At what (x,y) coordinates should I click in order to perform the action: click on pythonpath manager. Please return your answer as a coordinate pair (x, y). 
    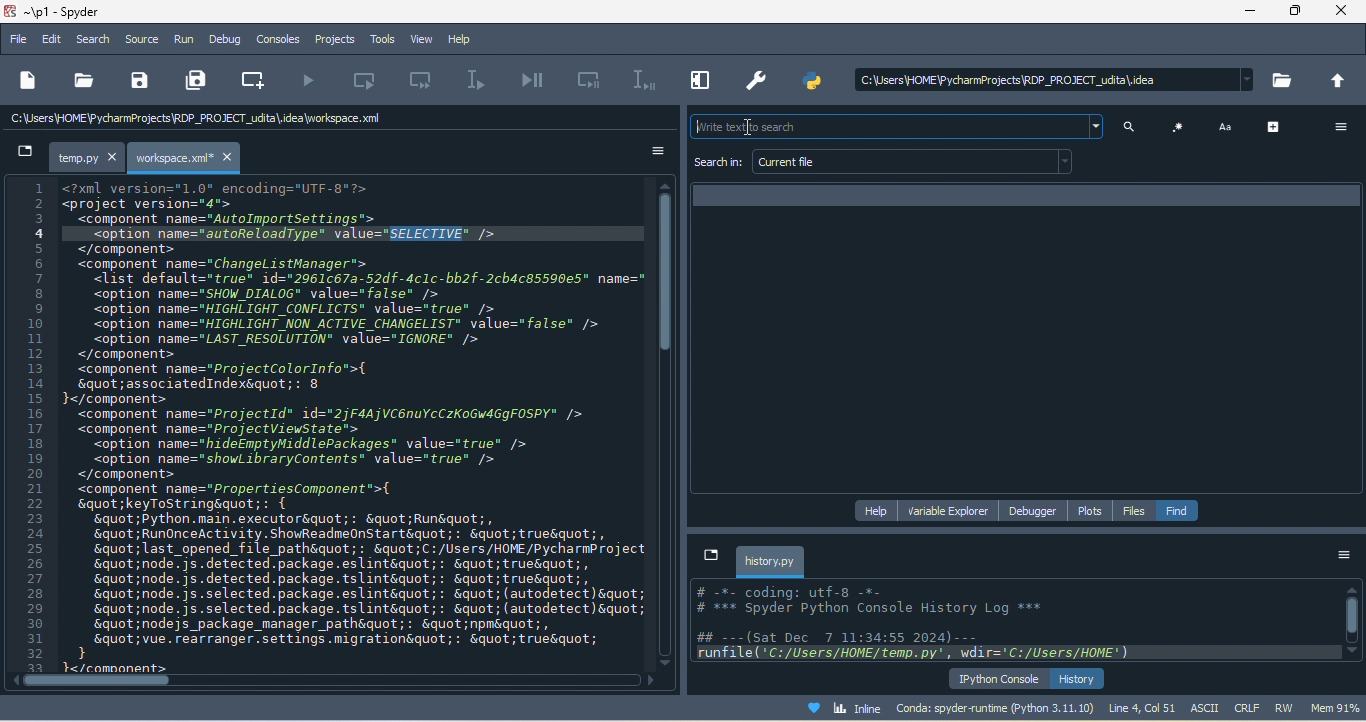
    Looking at the image, I should click on (812, 83).